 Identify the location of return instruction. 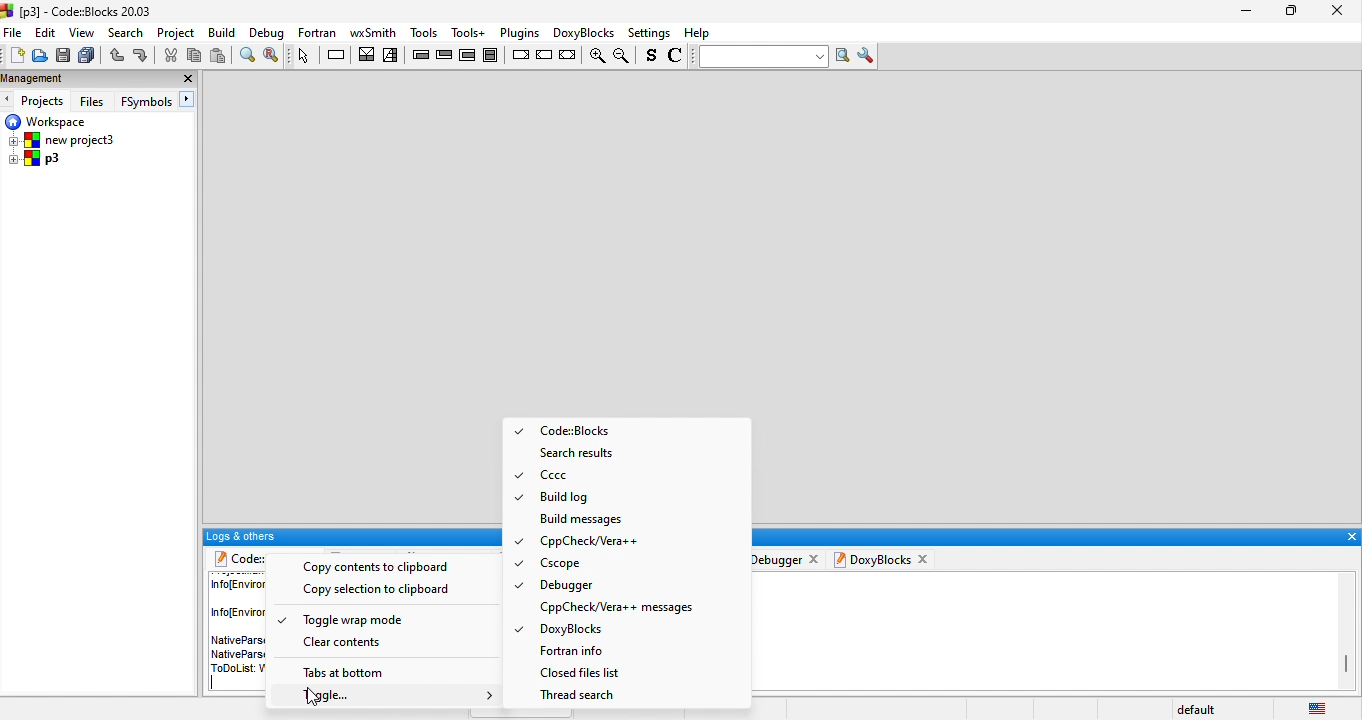
(569, 56).